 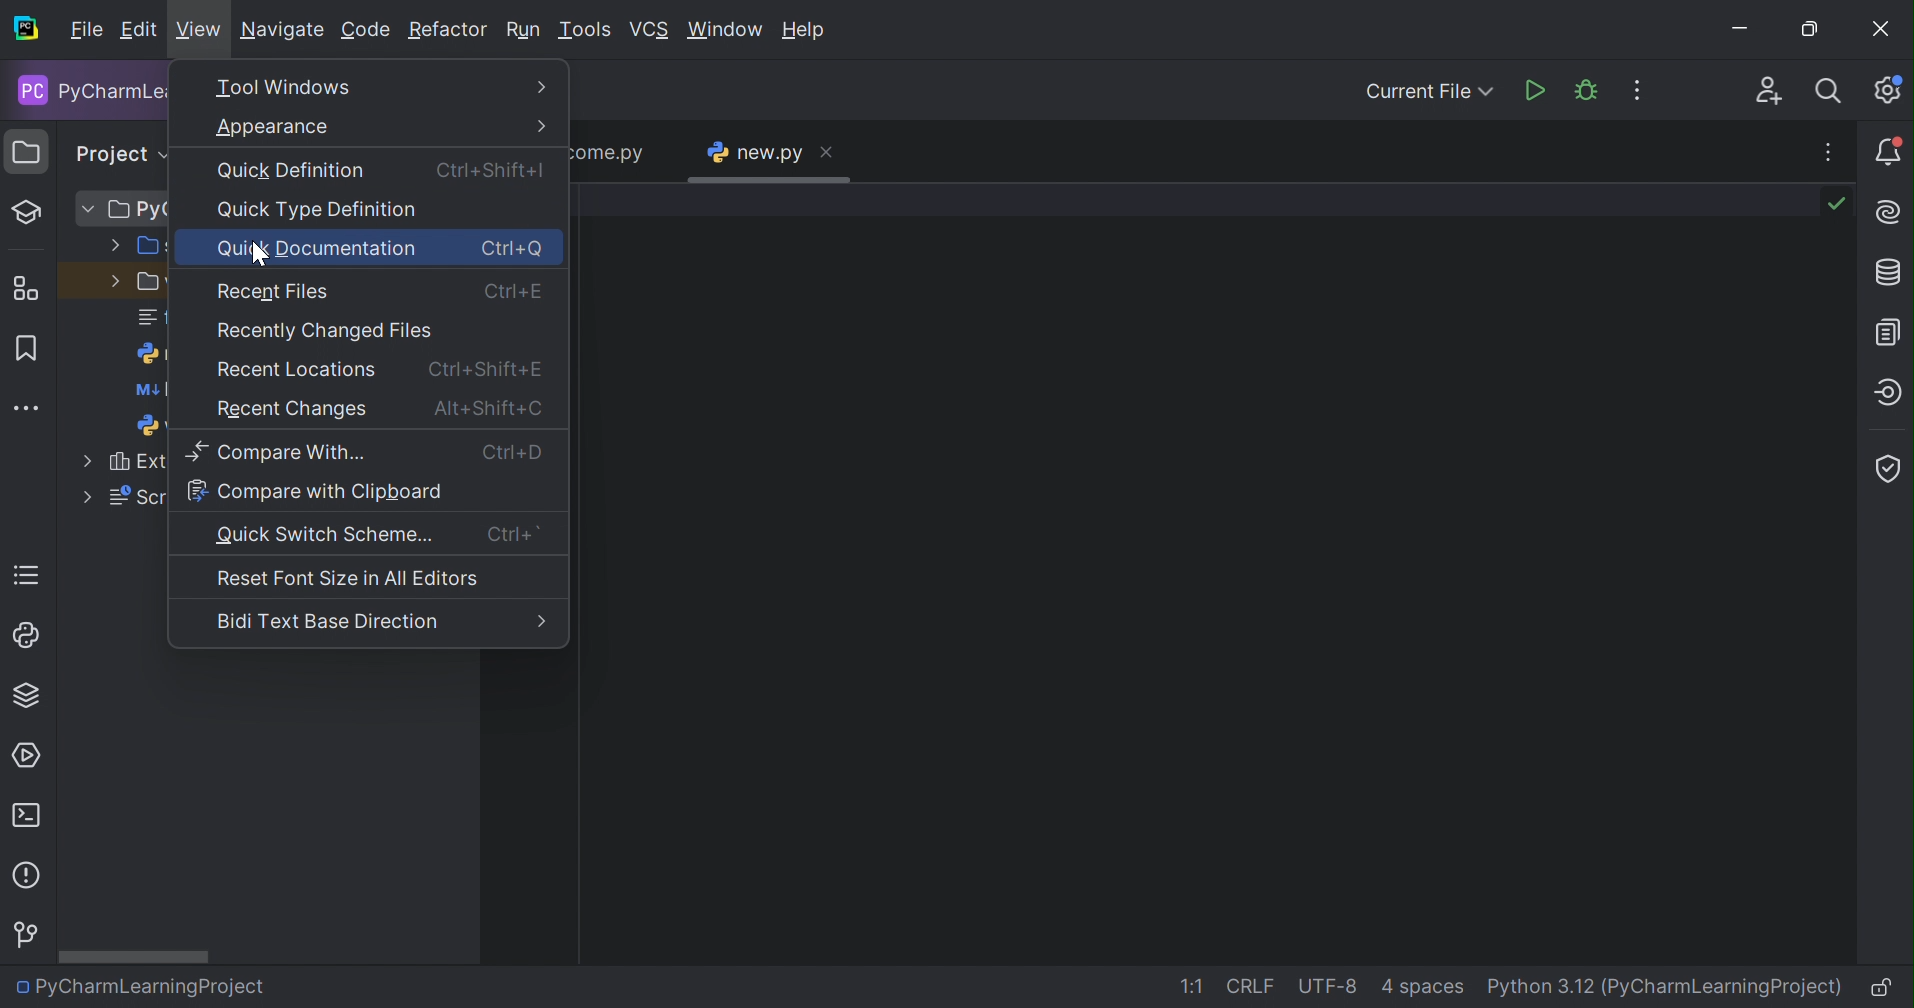 What do you see at coordinates (296, 409) in the screenshot?
I see `Recent Changes` at bounding box center [296, 409].